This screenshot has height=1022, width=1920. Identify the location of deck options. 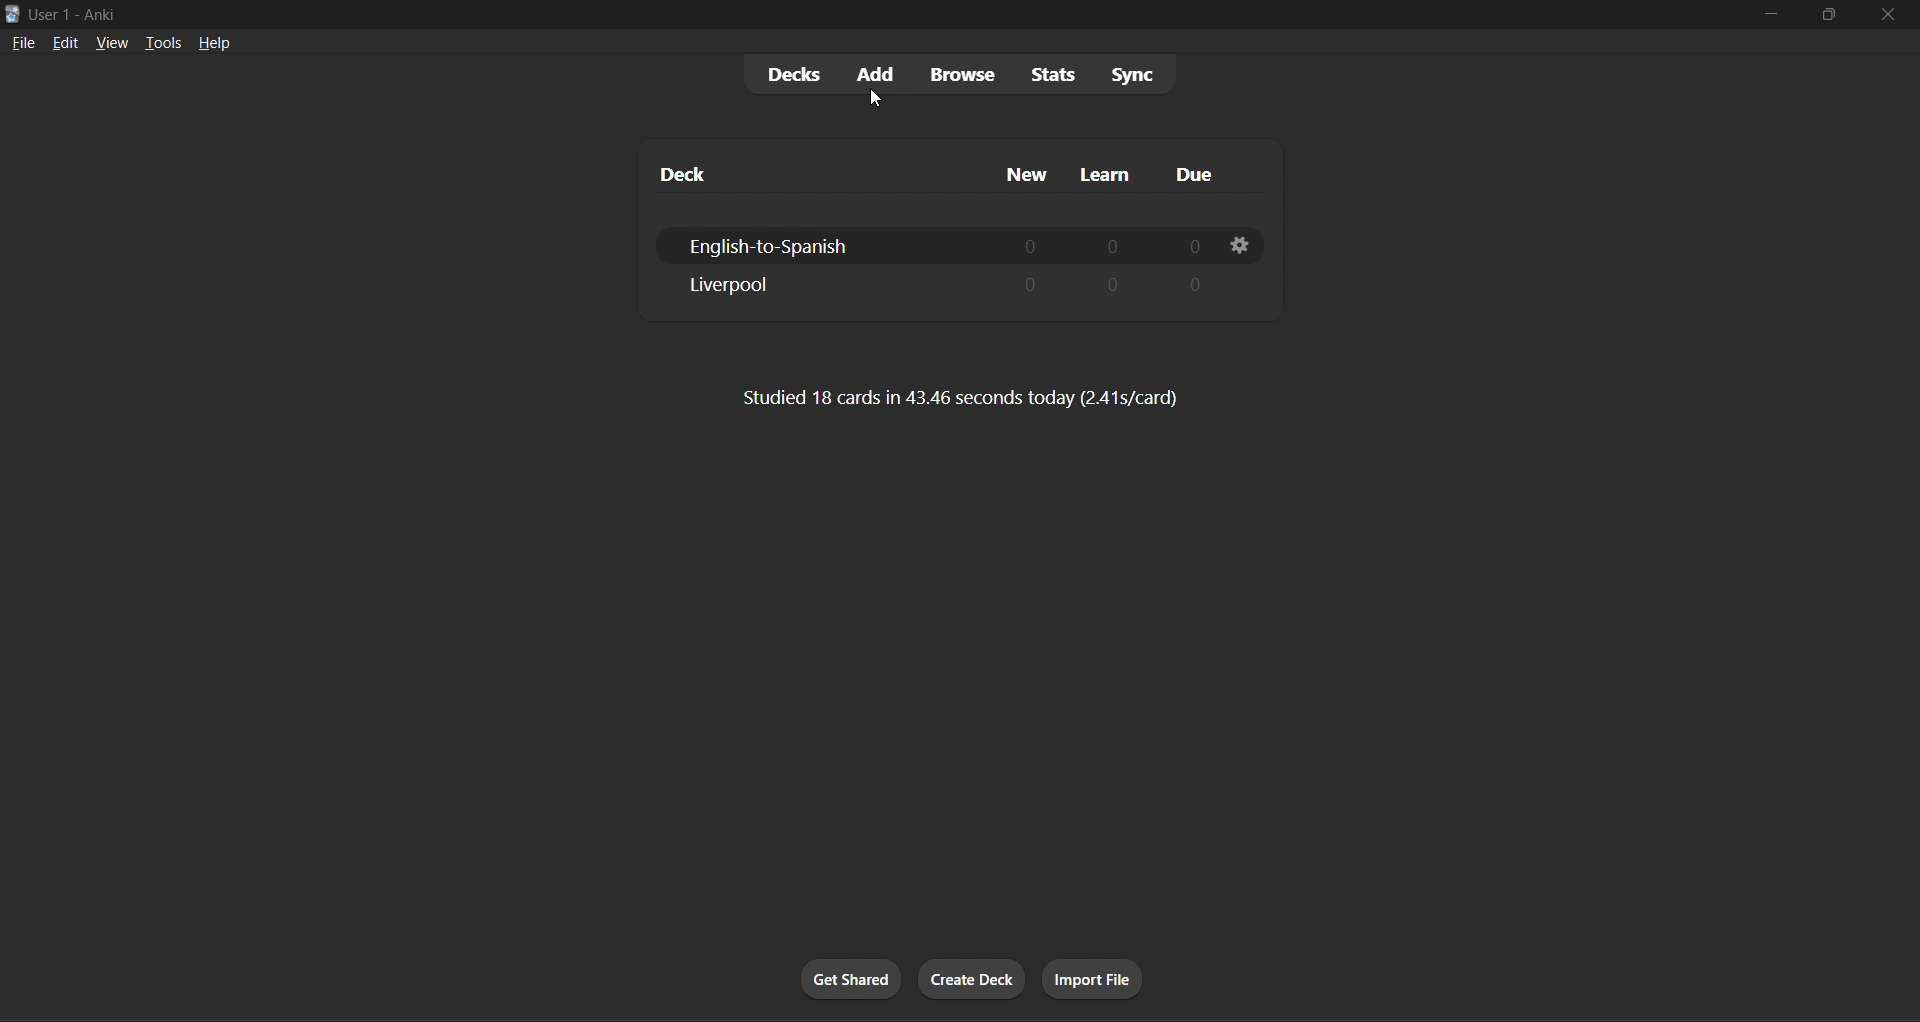
(1235, 246).